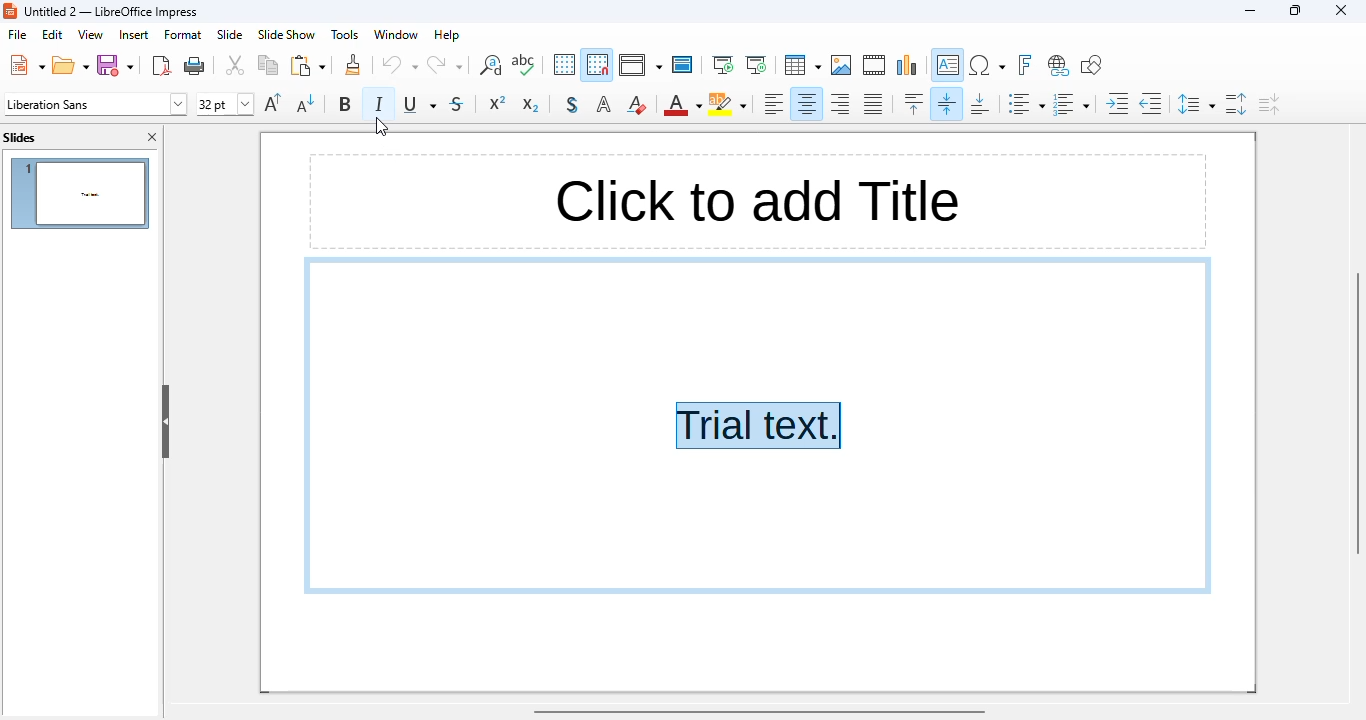 Image resolution: width=1366 pixels, height=720 pixels. I want to click on insert image, so click(842, 65).